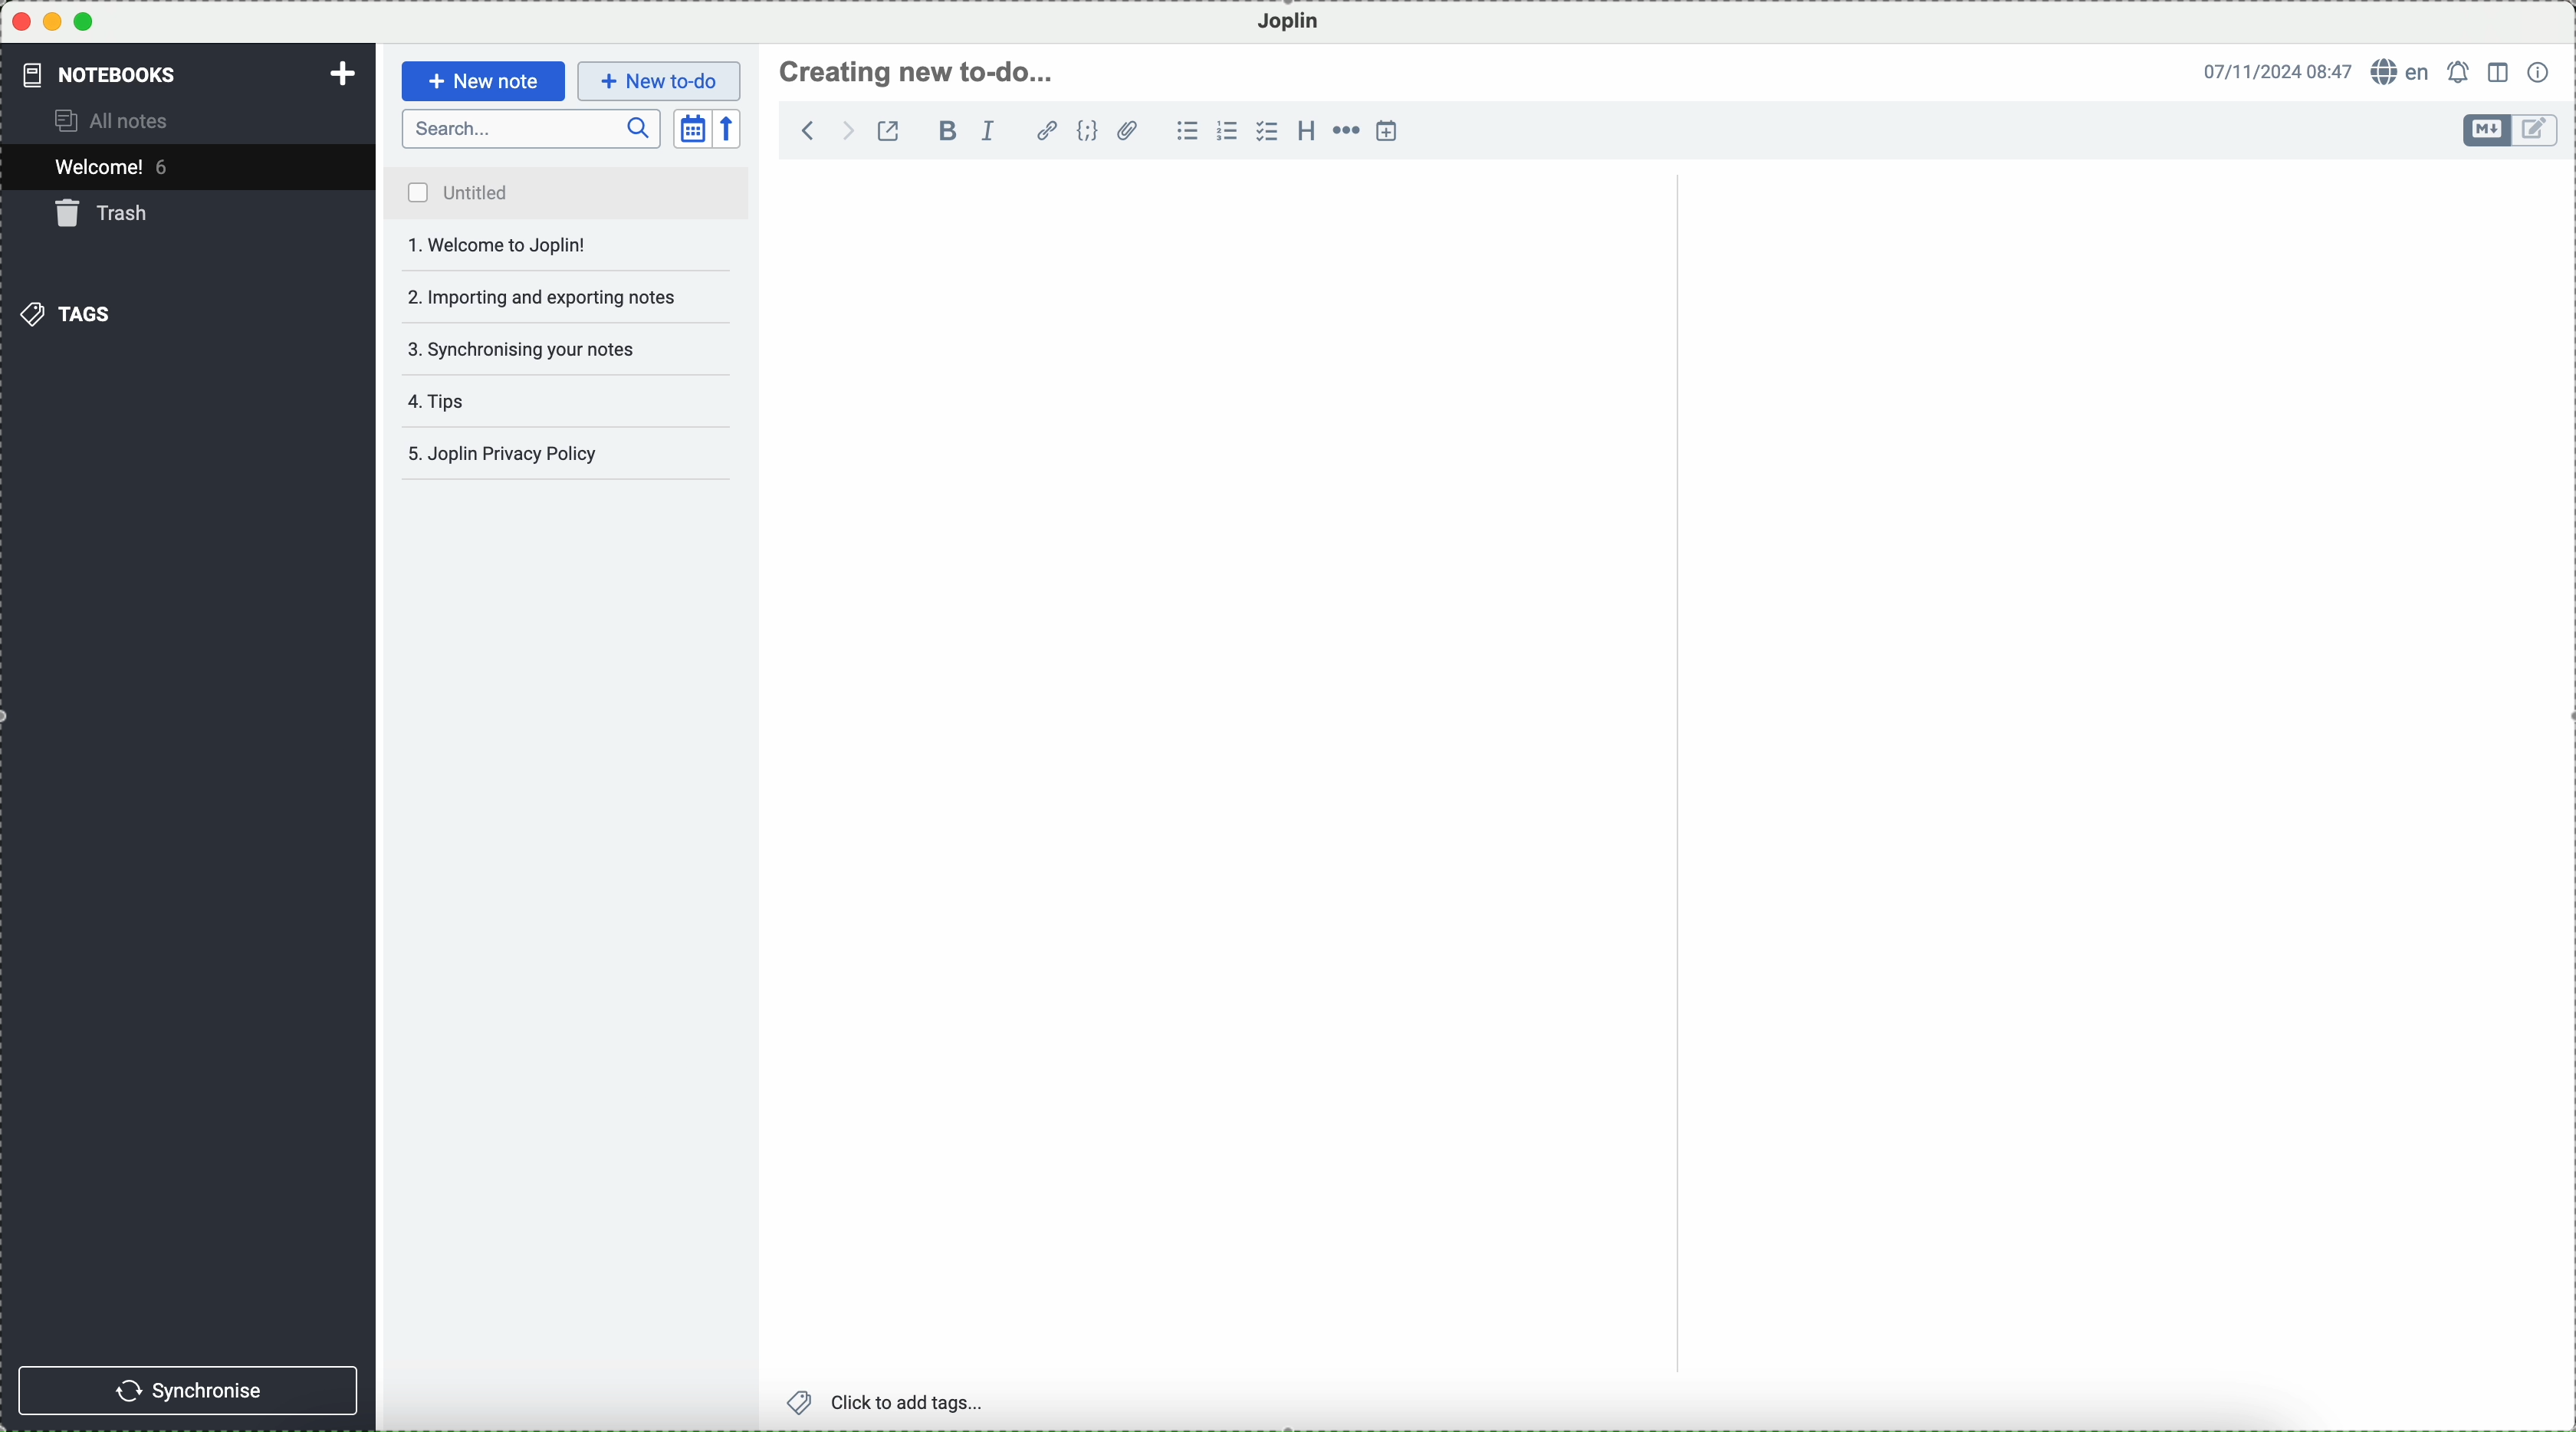 Image resolution: width=2576 pixels, height=1432 pixels. I want to click on trash, so click(106, 213).